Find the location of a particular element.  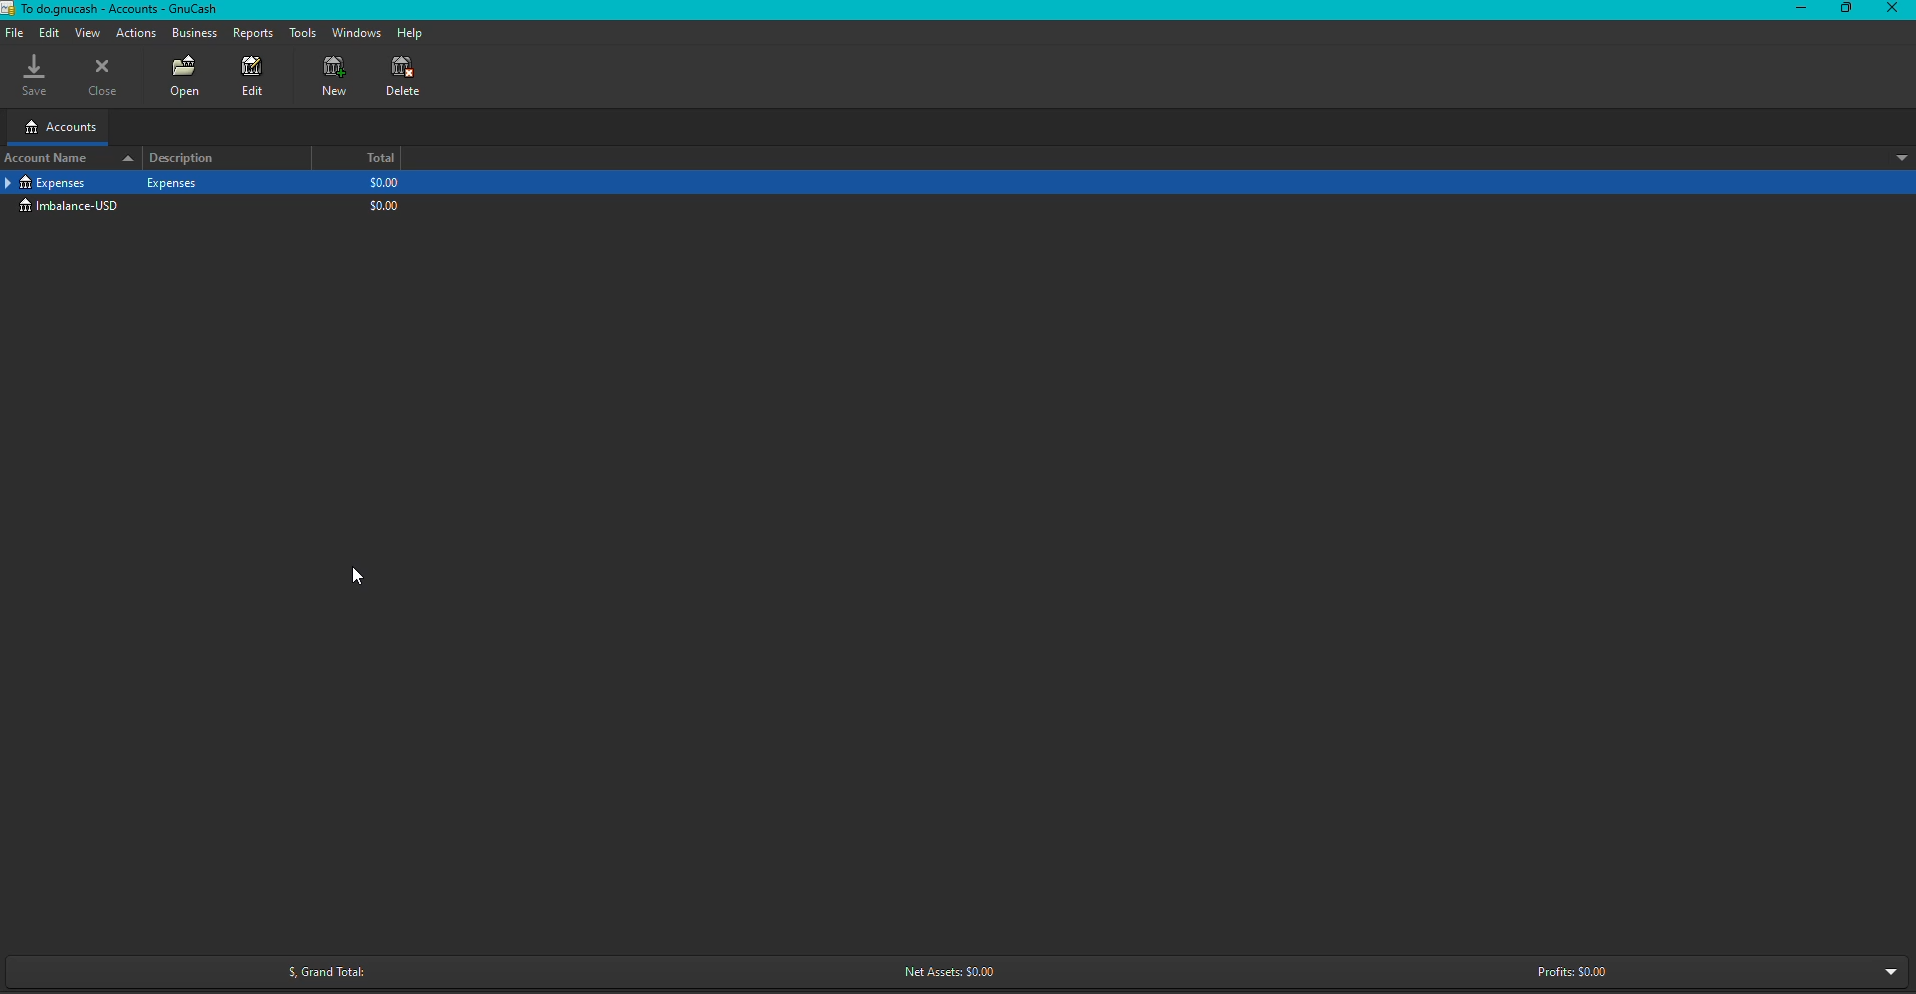

New is located at coordinates (332, 80).